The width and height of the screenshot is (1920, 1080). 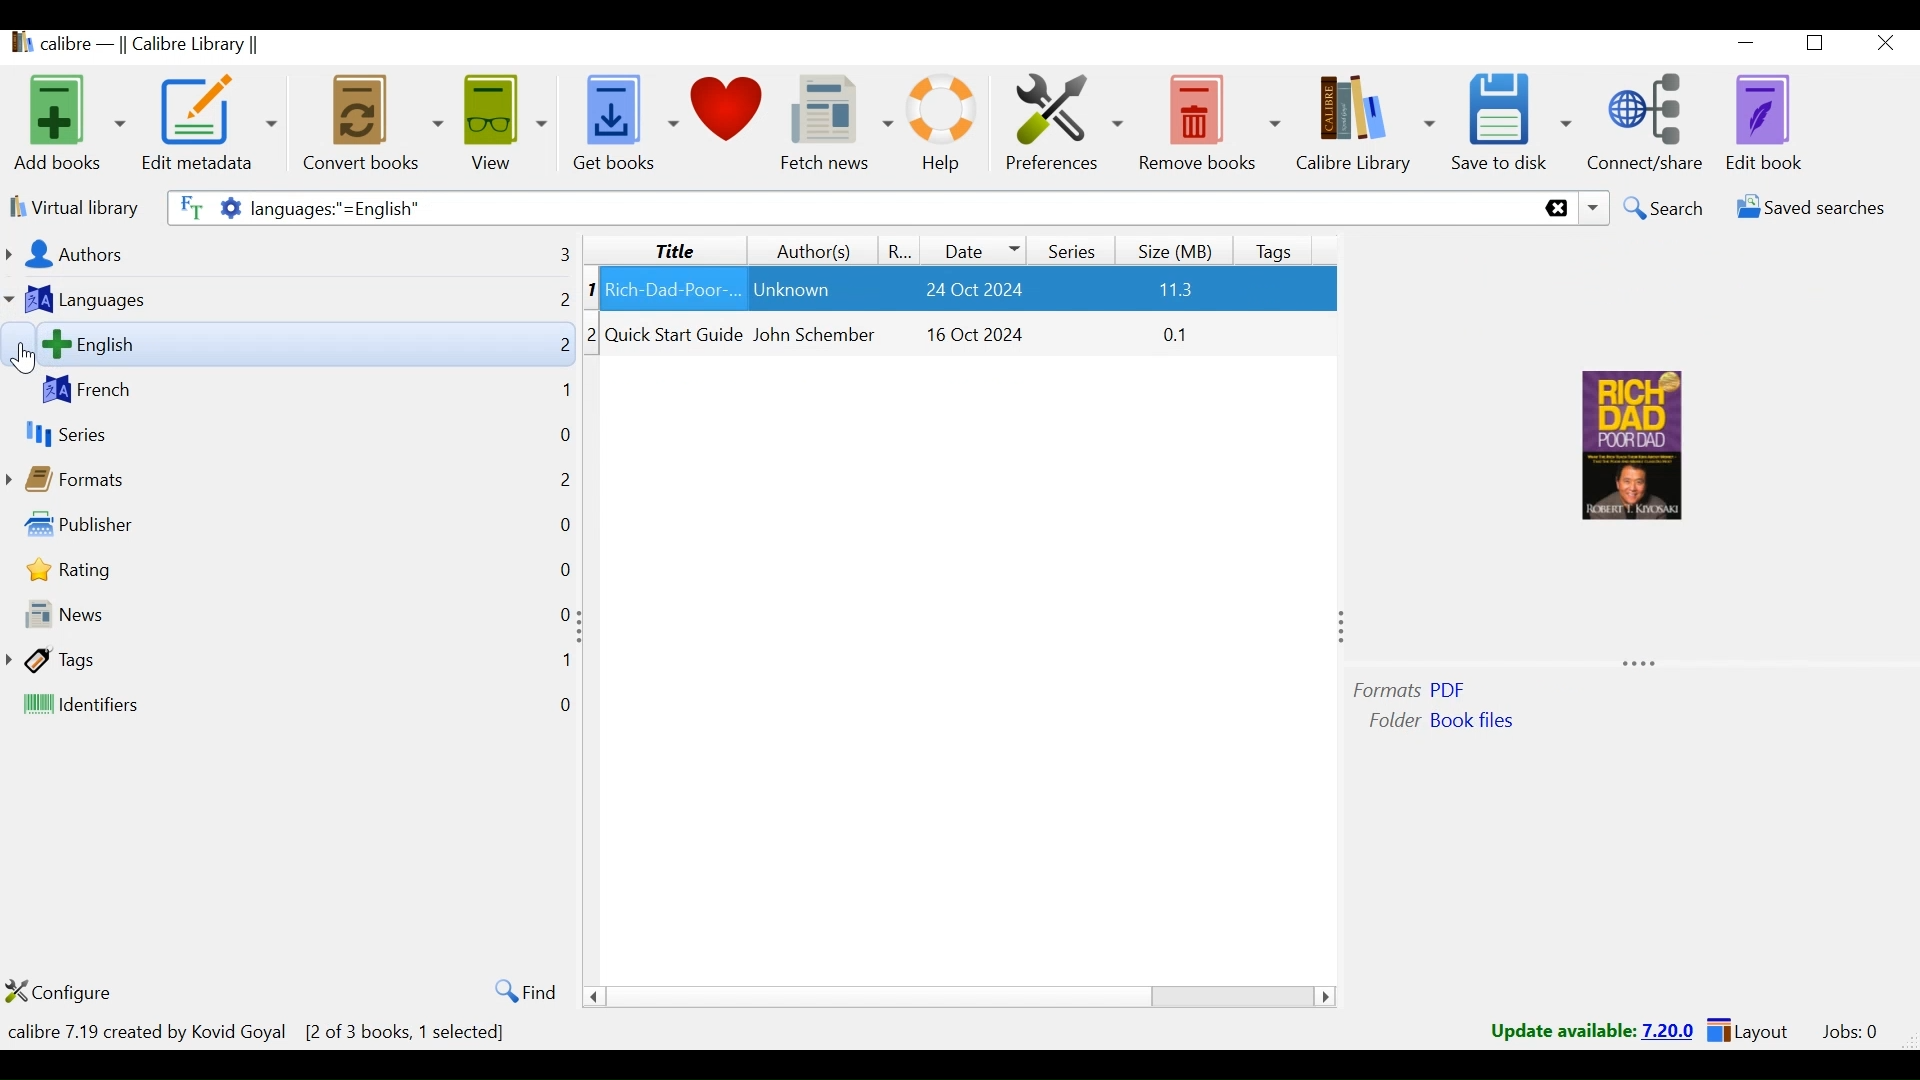 I want to click on find, so click(x=519, y=991).